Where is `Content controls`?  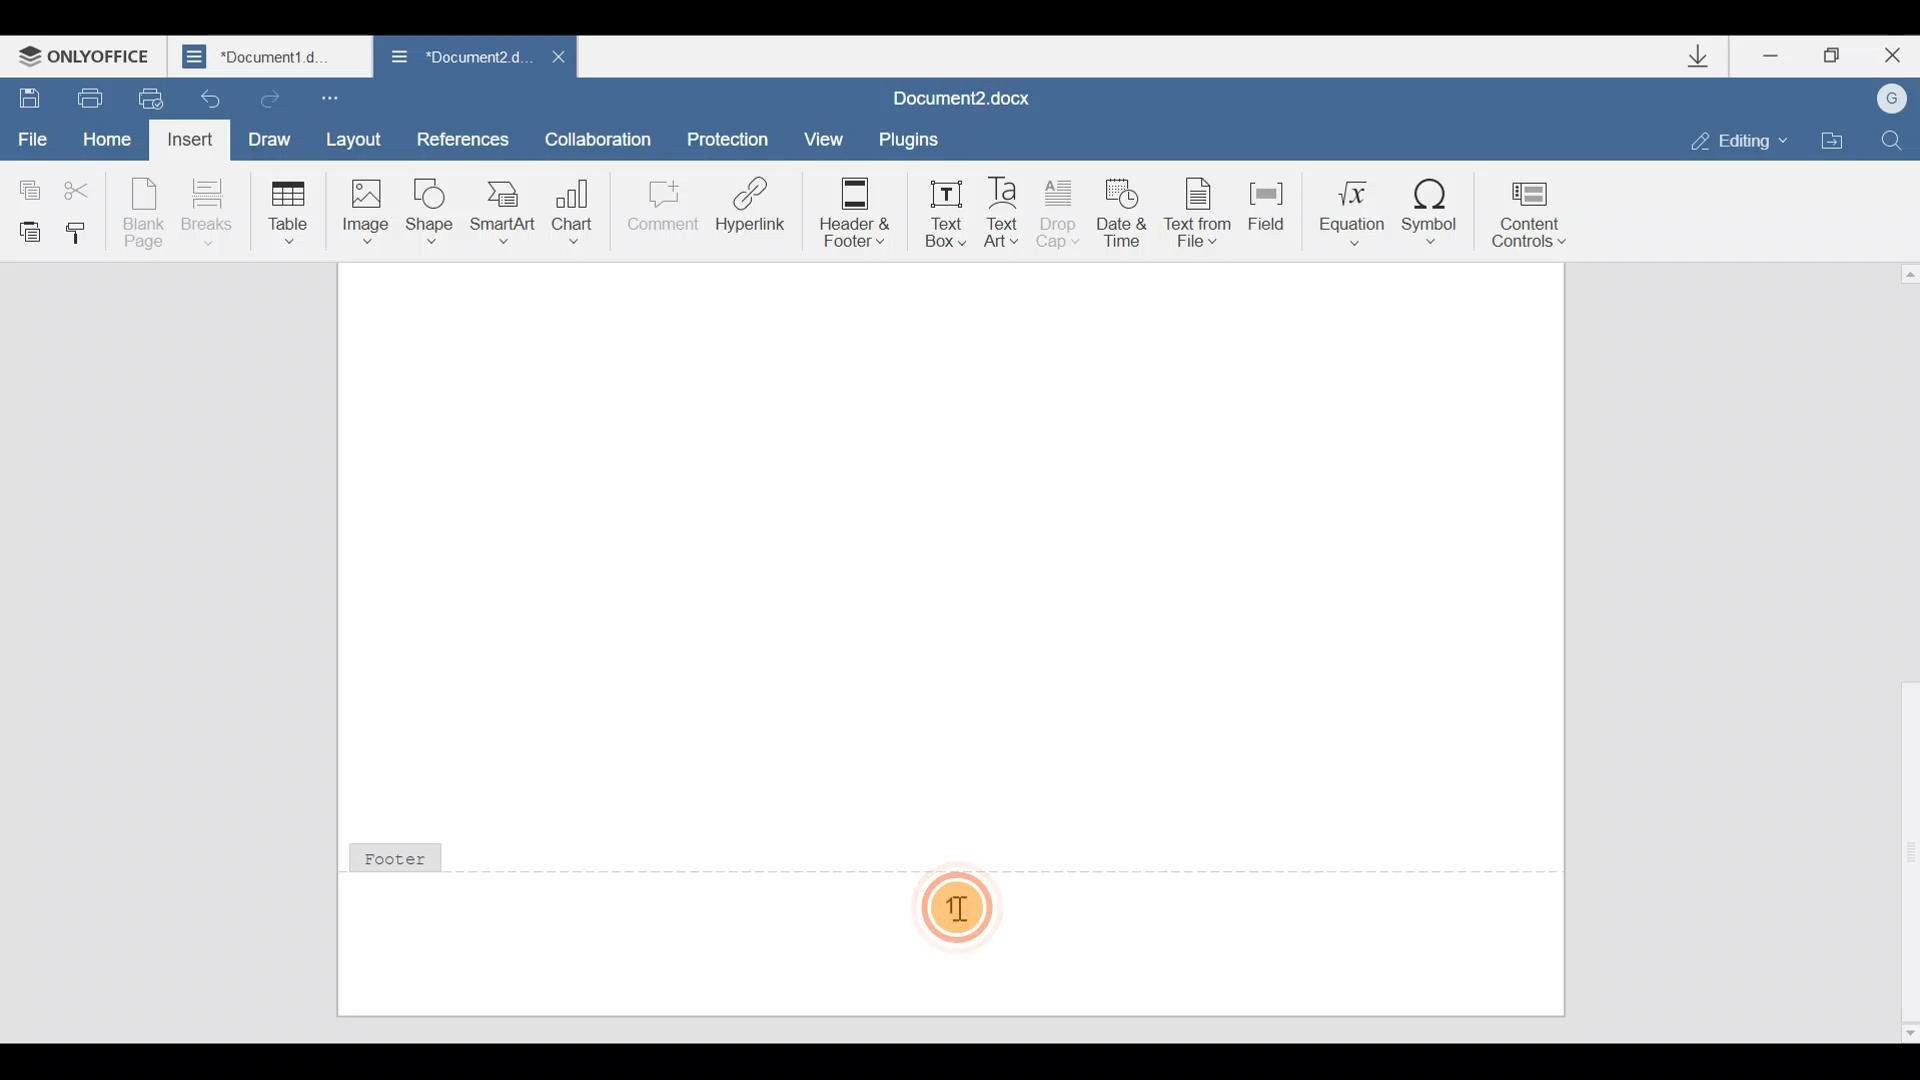
Content controls is located at coordinates (1540, 208).